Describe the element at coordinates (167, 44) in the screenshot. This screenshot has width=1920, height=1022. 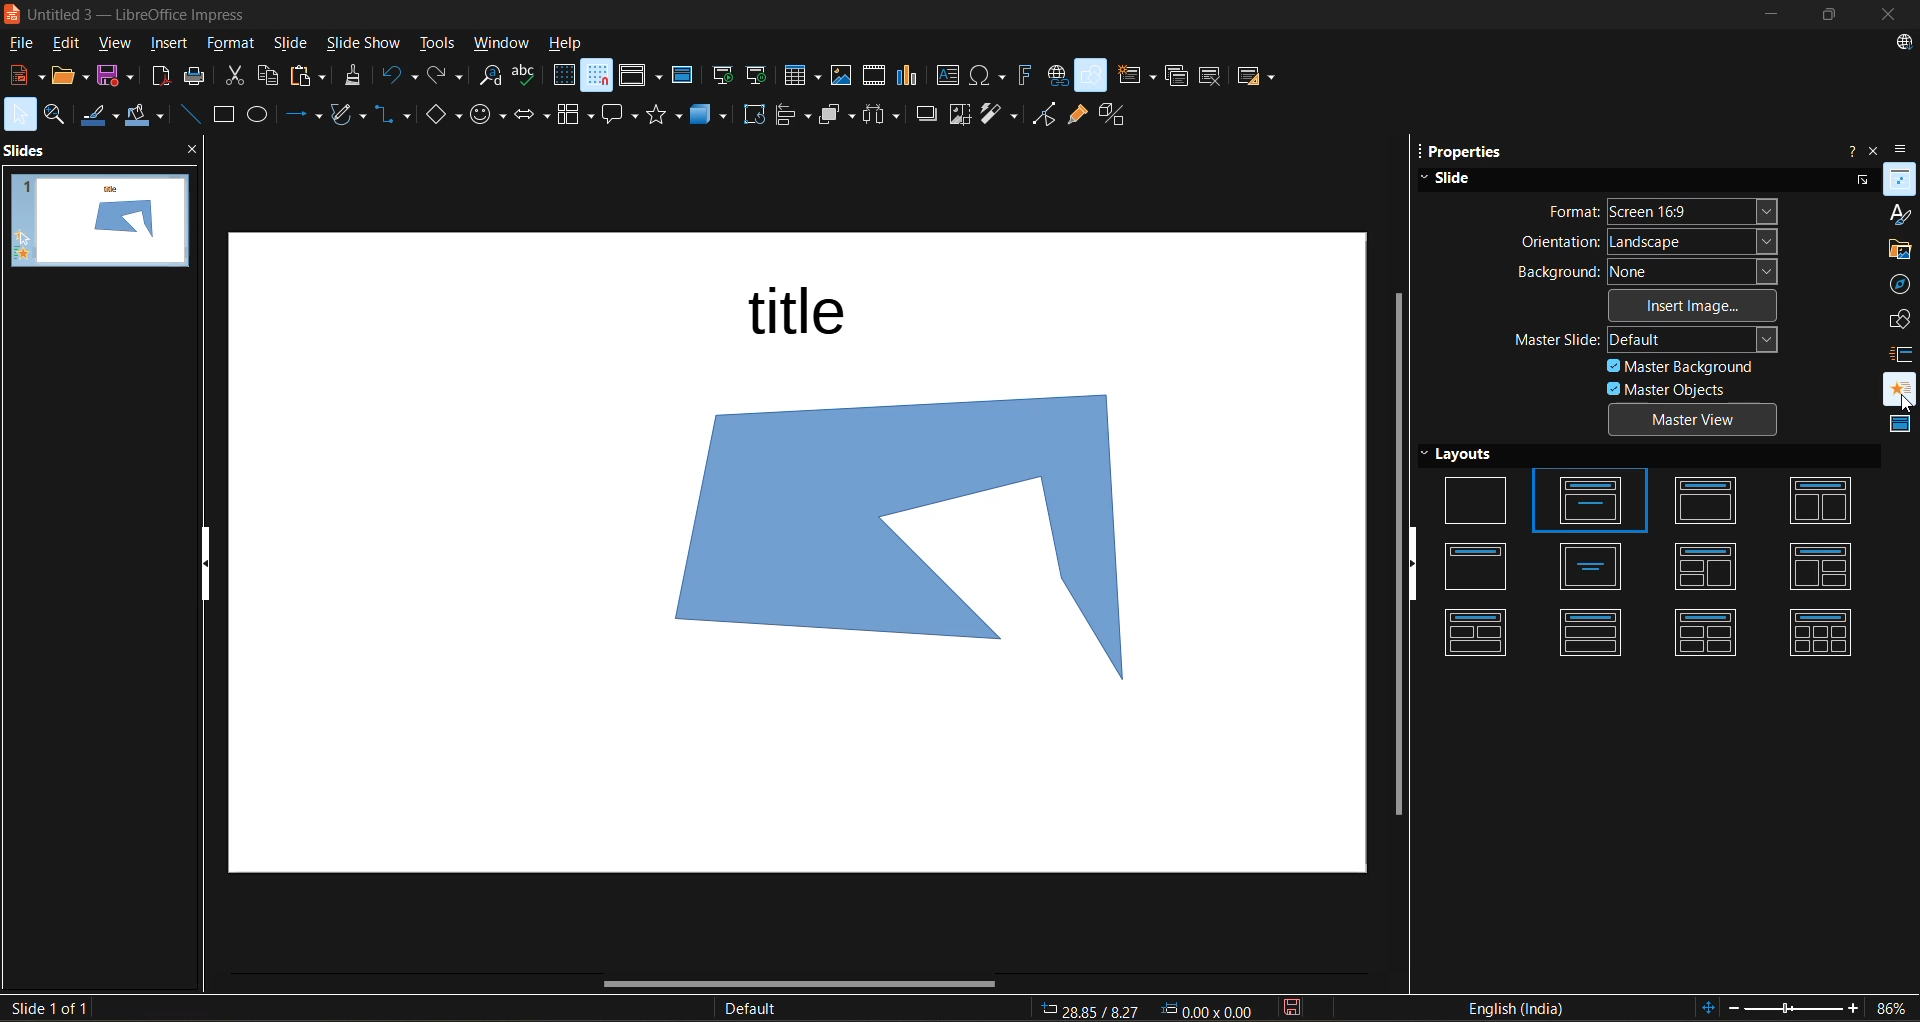
I see `insert` at that location.